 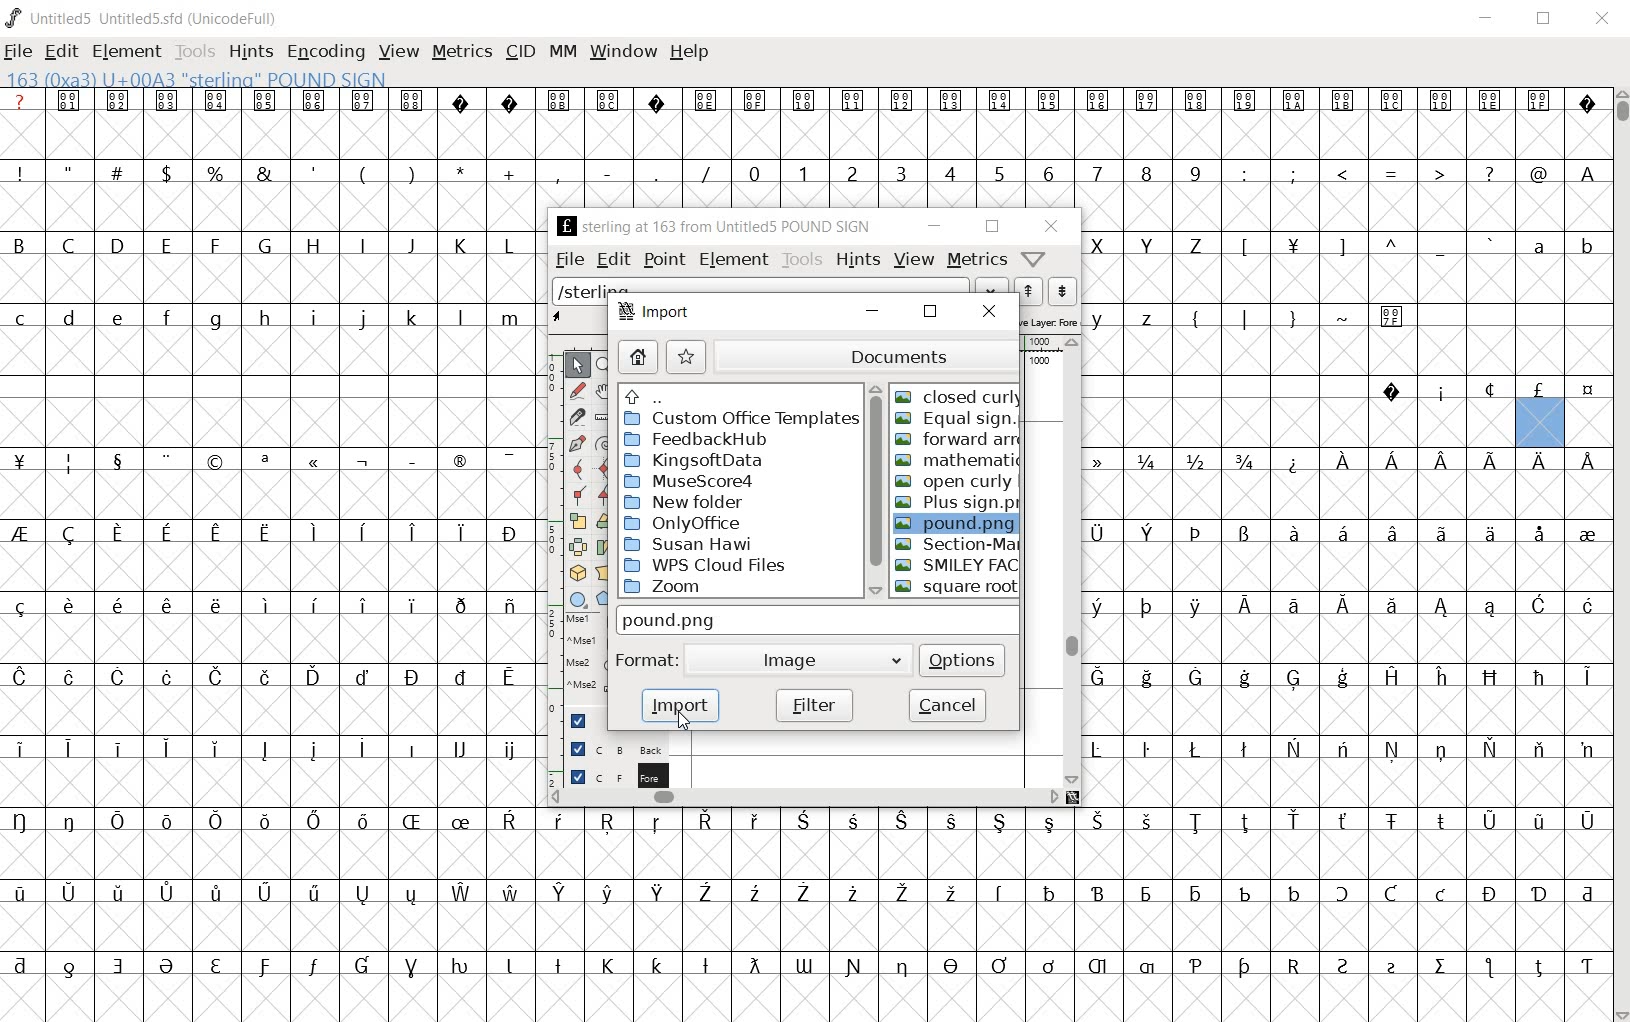 I want to click on Symbol, so click(x=412, y=894).